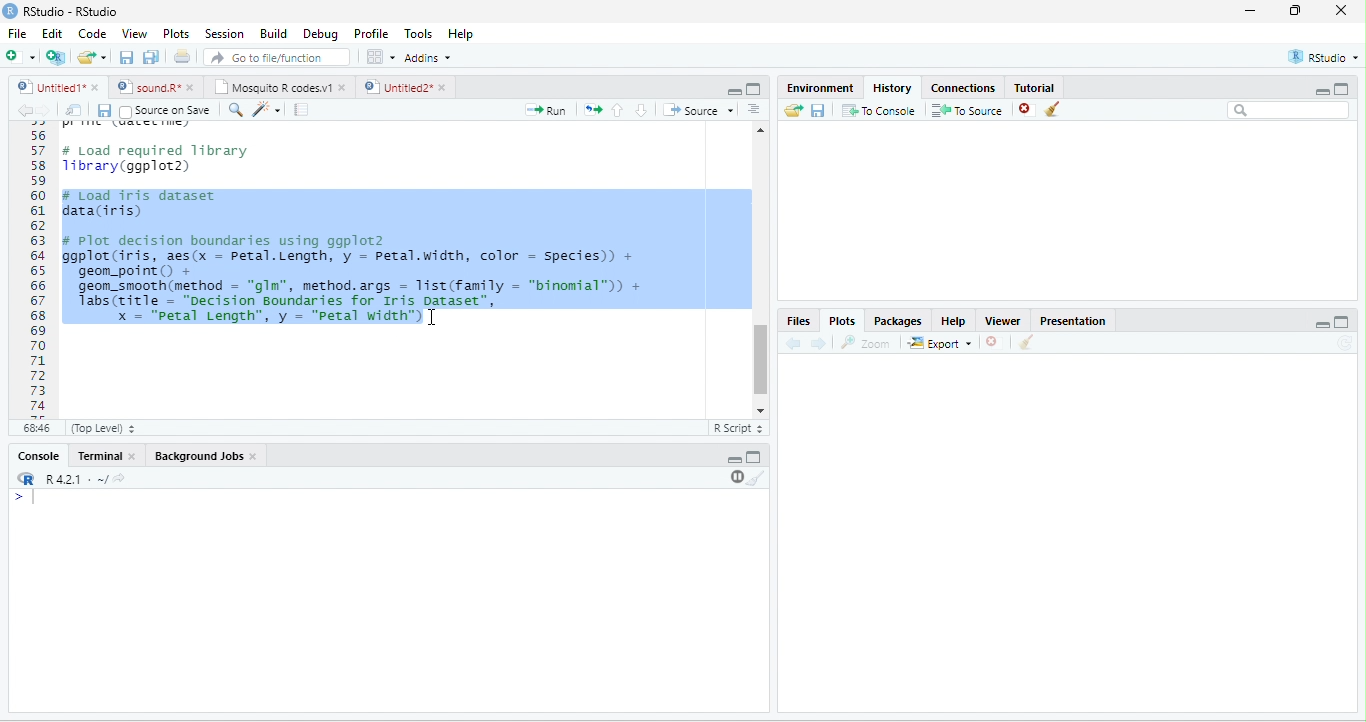 This screenshot has height=722, width=1366. What do you see at coordinates (134, 34) in the screenshot?
I see `View` at bounding box center [134, 34].